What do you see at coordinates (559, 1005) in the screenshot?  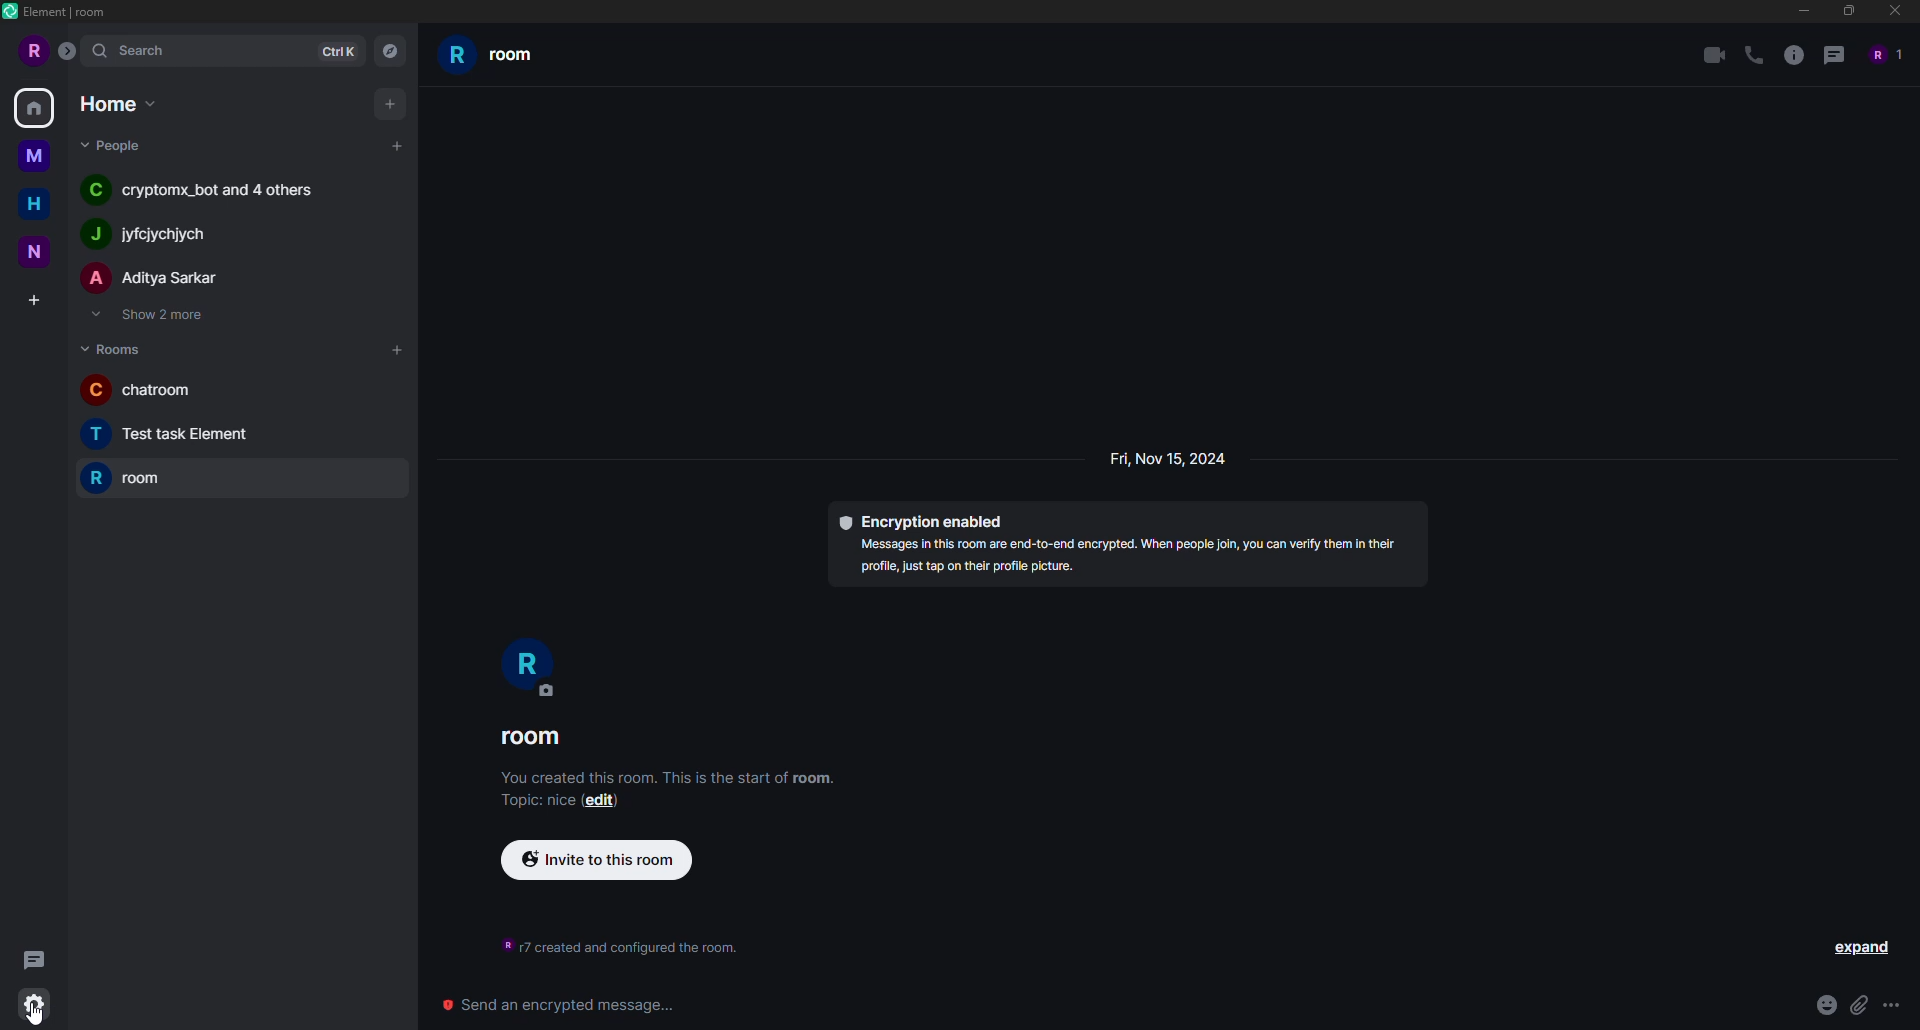 I see `send encrypted message` at bounding box center [559, 1005].